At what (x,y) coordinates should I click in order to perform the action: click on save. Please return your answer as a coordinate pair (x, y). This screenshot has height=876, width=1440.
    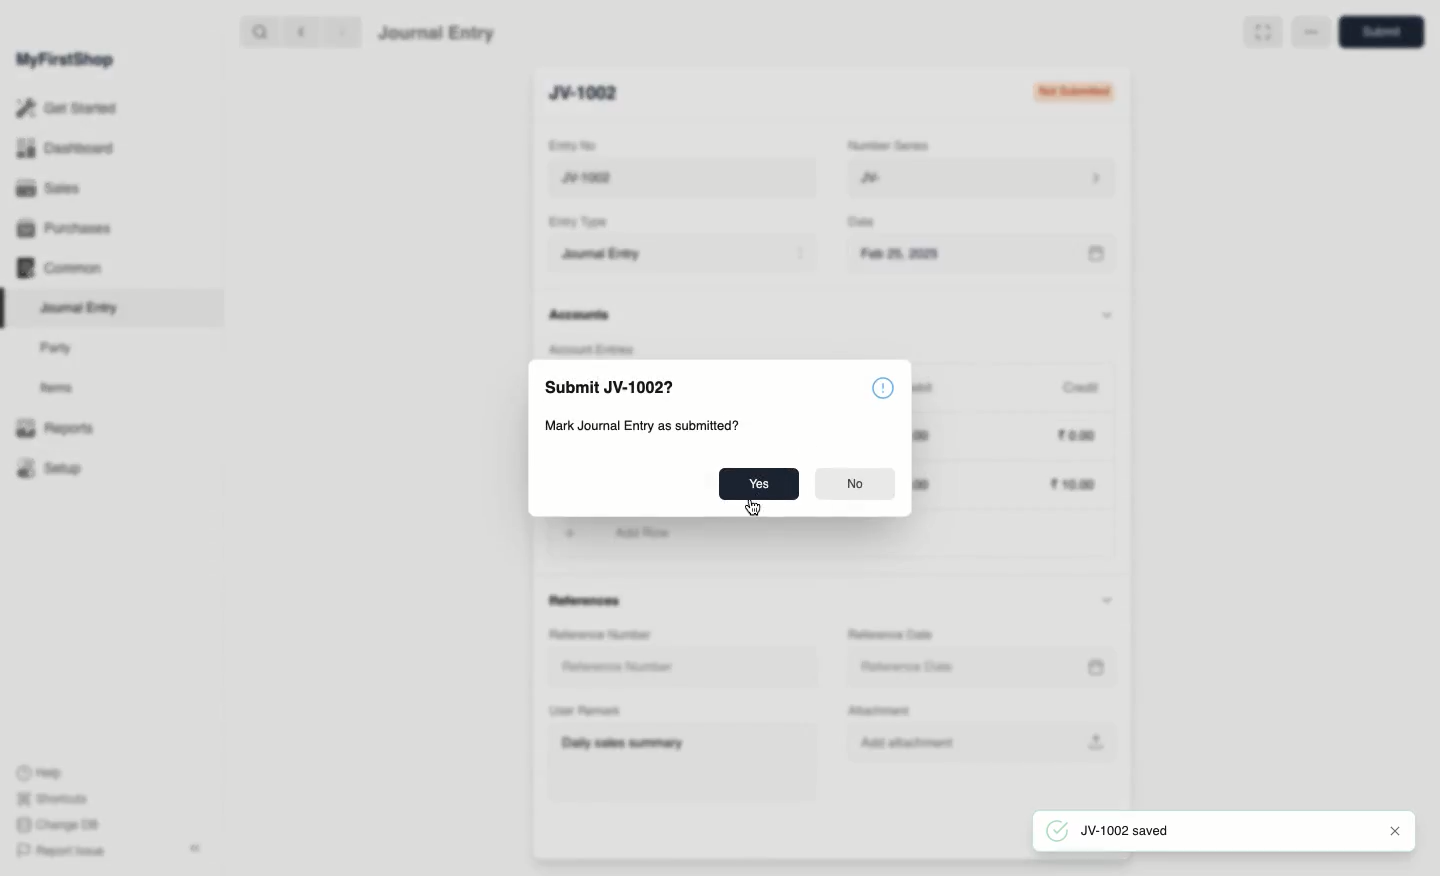
    Looking at the image, I should click on (1385, 33).